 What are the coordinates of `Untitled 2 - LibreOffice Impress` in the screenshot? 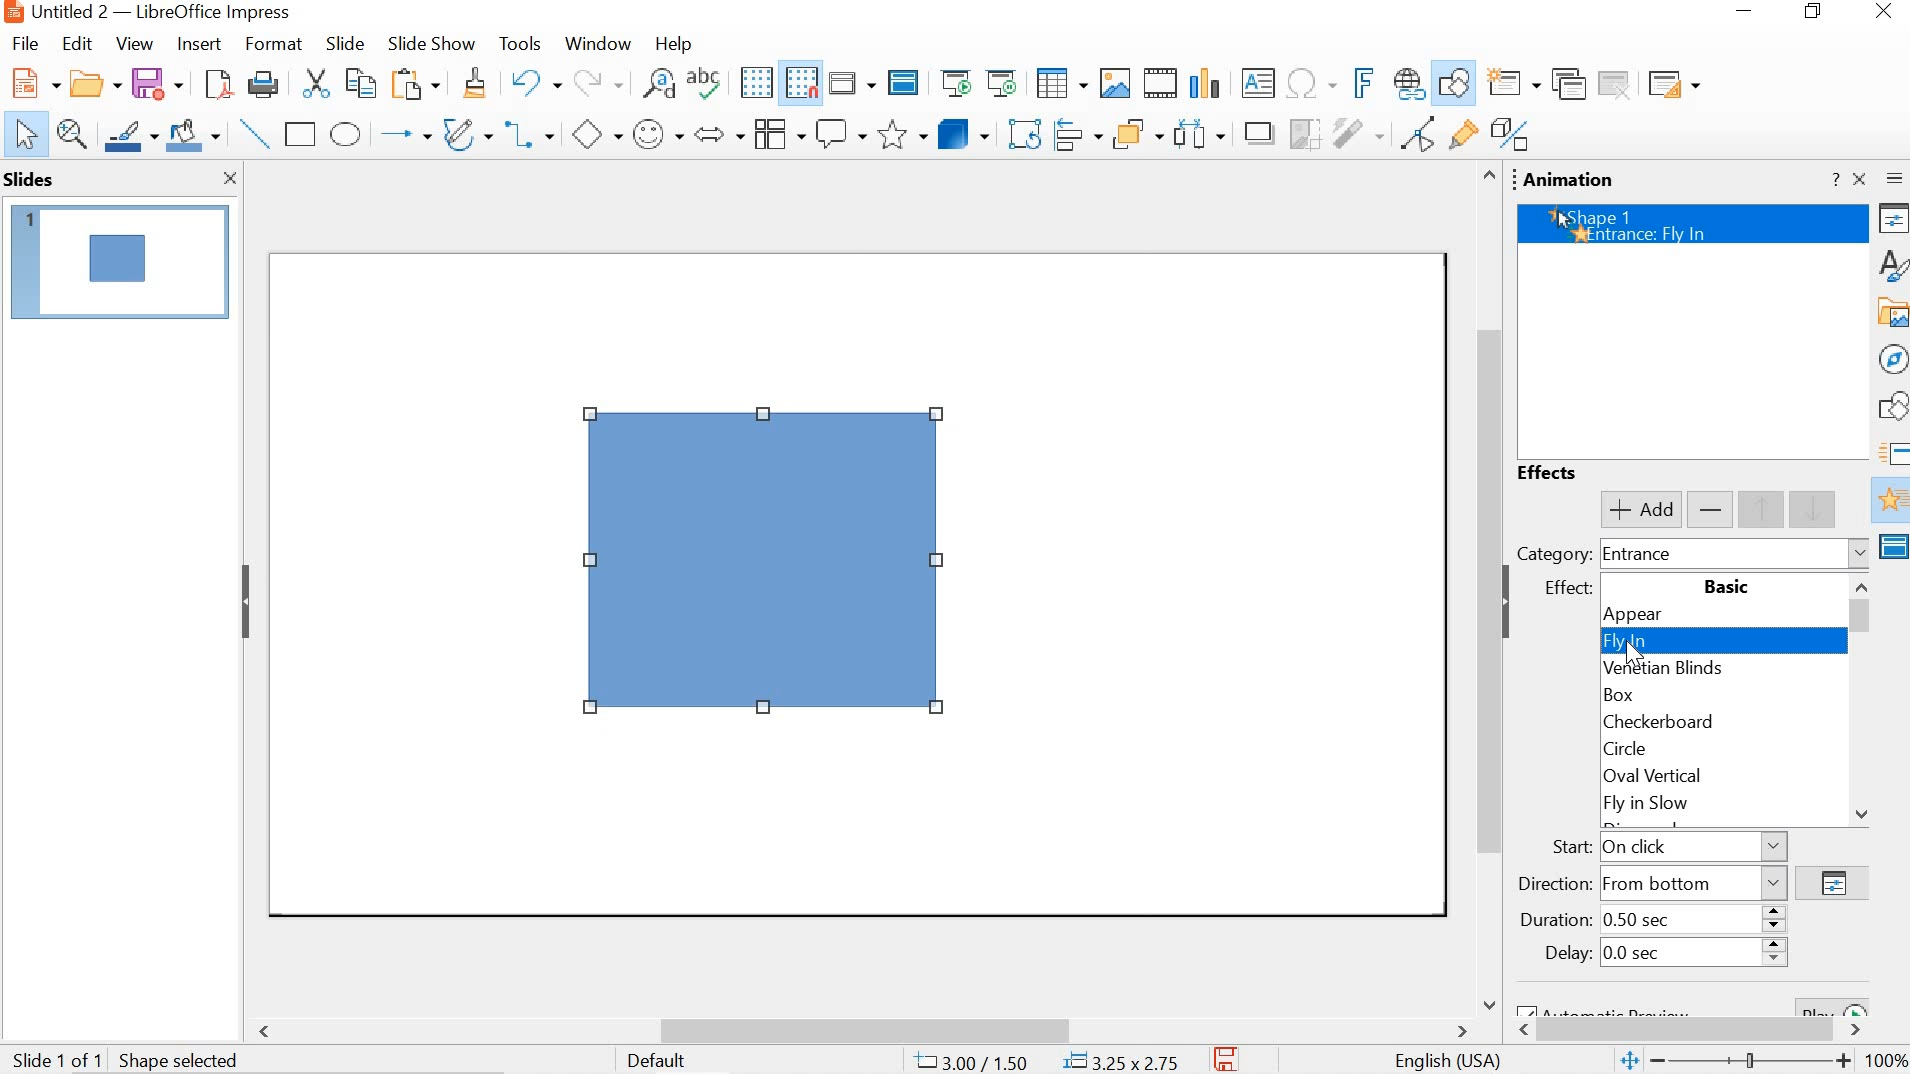 It's located at (144, 13).